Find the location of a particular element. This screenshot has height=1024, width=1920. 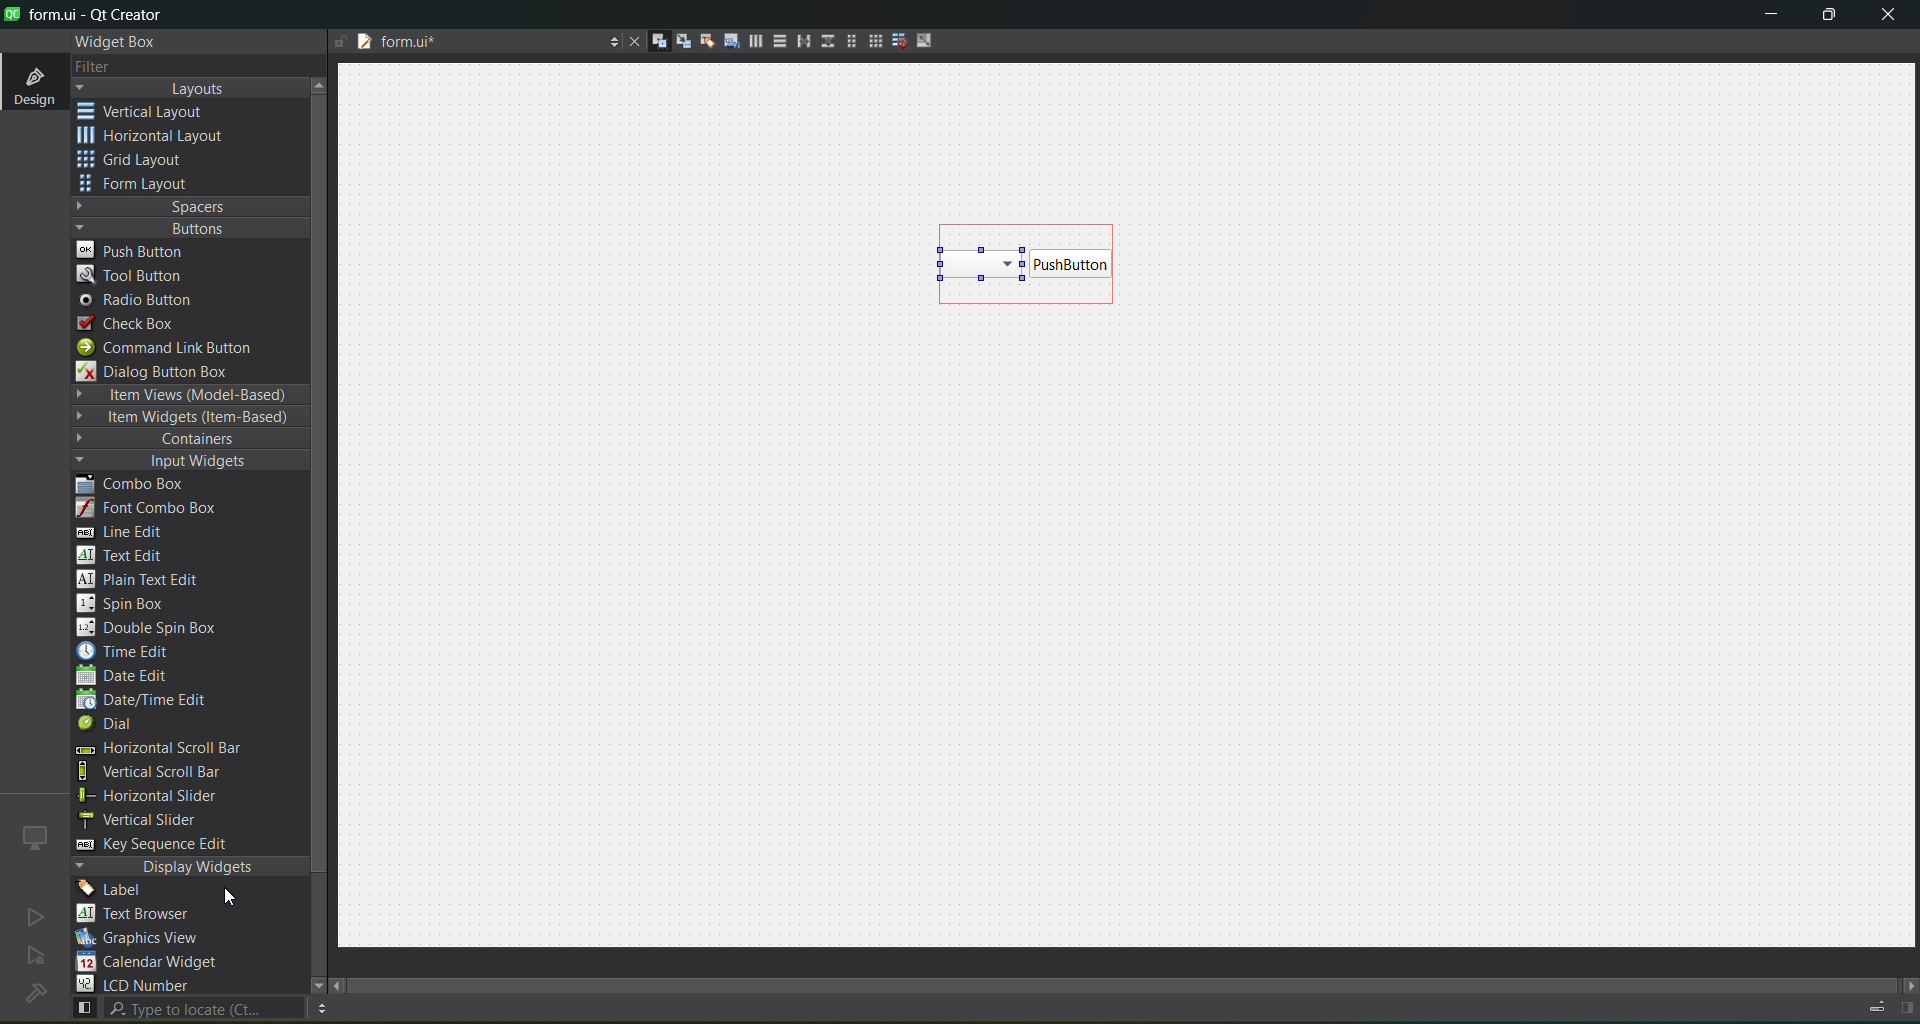

font combo box is located at coordinates (154, 509).